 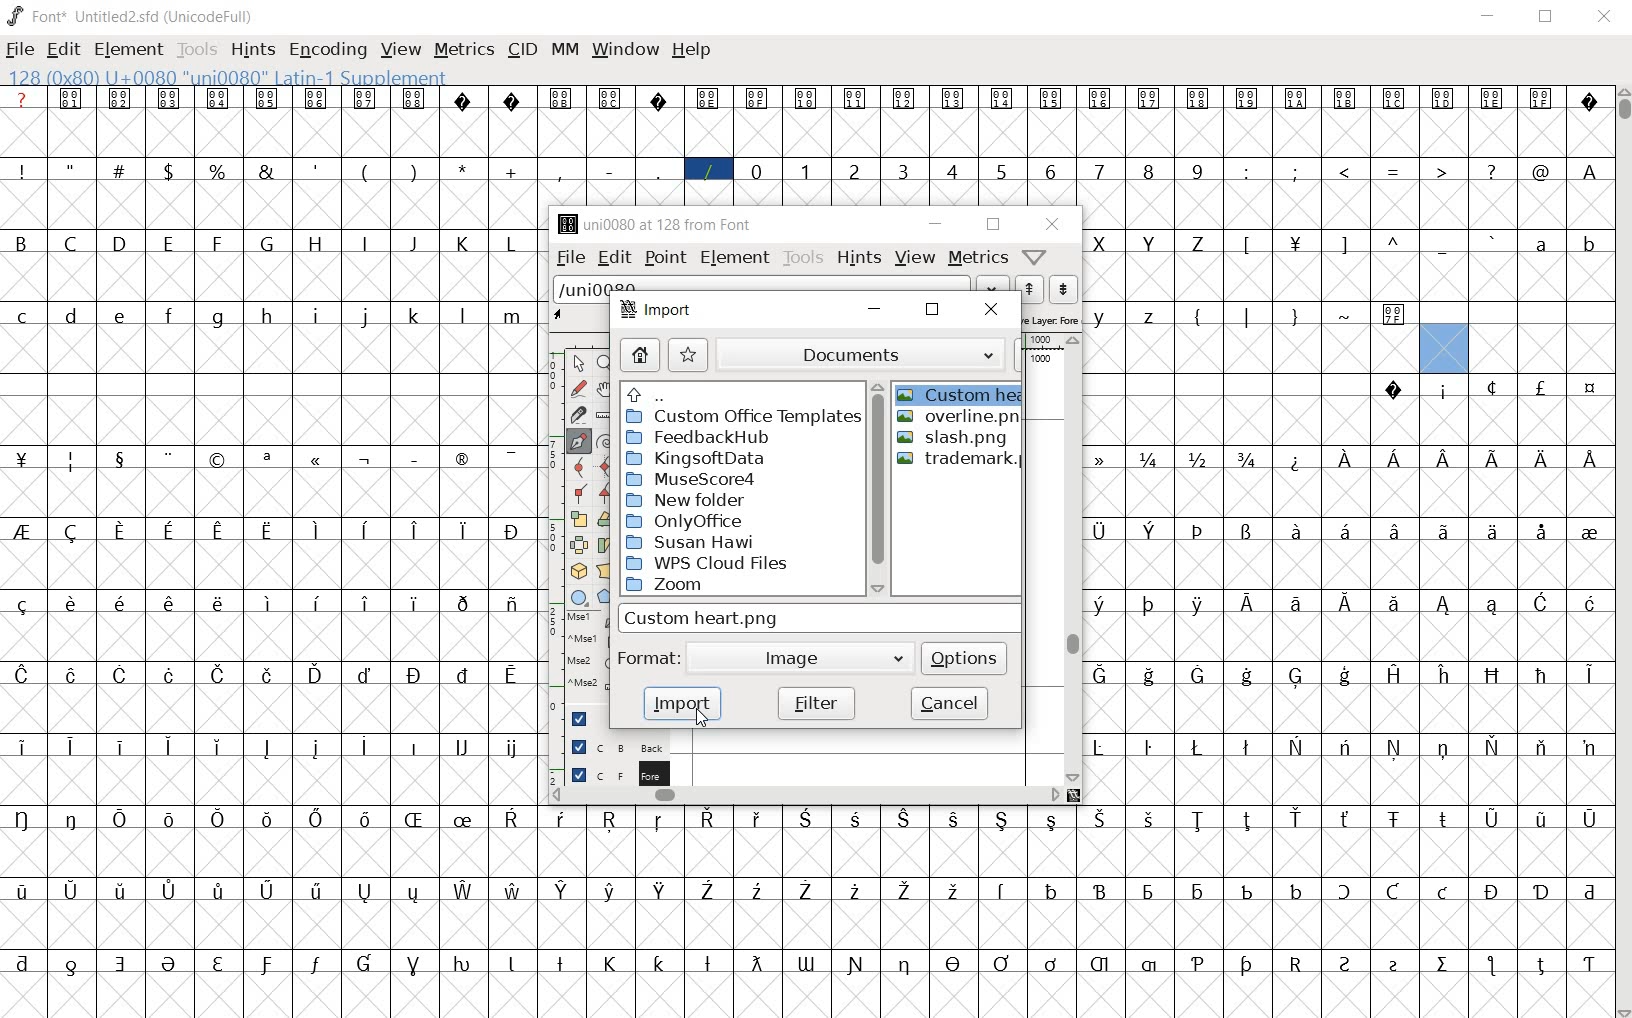 I want to click on glyph, so click(x=1444, y=675).